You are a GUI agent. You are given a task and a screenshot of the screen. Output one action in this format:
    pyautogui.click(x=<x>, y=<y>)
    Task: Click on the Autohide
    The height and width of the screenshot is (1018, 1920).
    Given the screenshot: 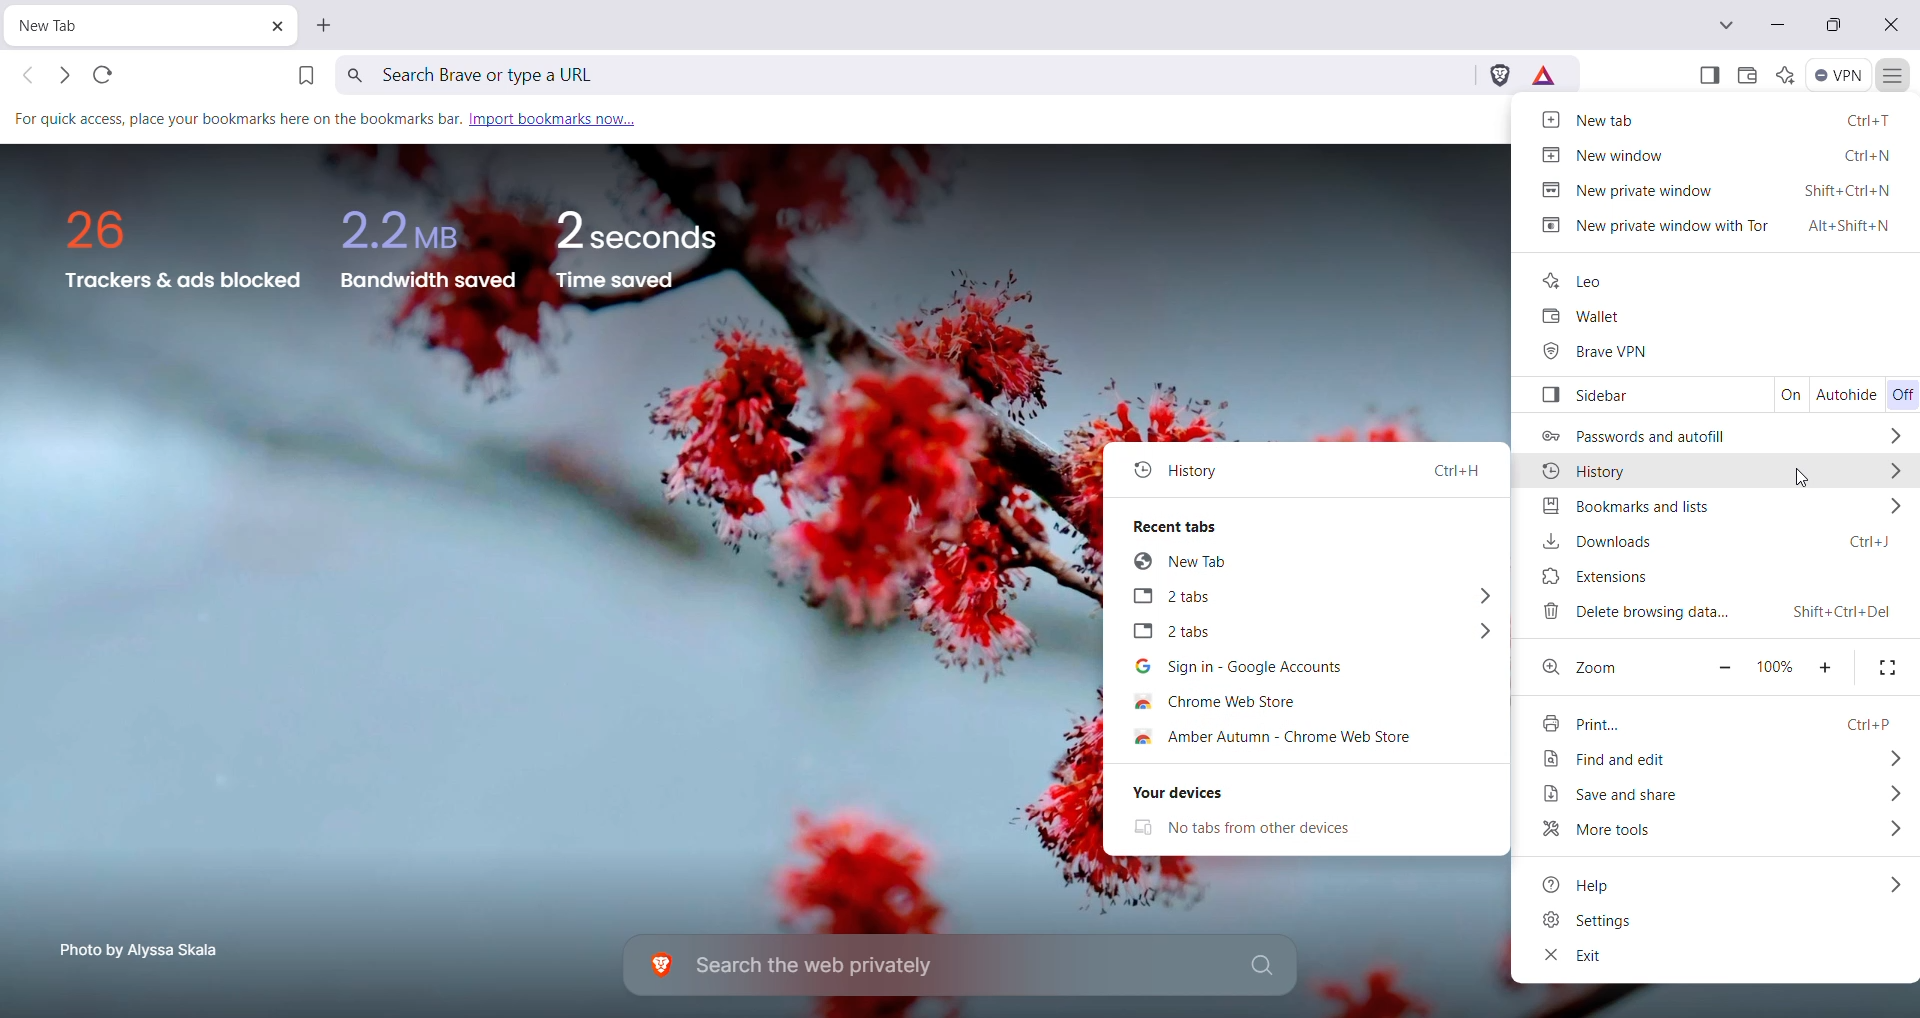 What is the action you would take?
    pyautogui.click(x=1848, y=396)
    